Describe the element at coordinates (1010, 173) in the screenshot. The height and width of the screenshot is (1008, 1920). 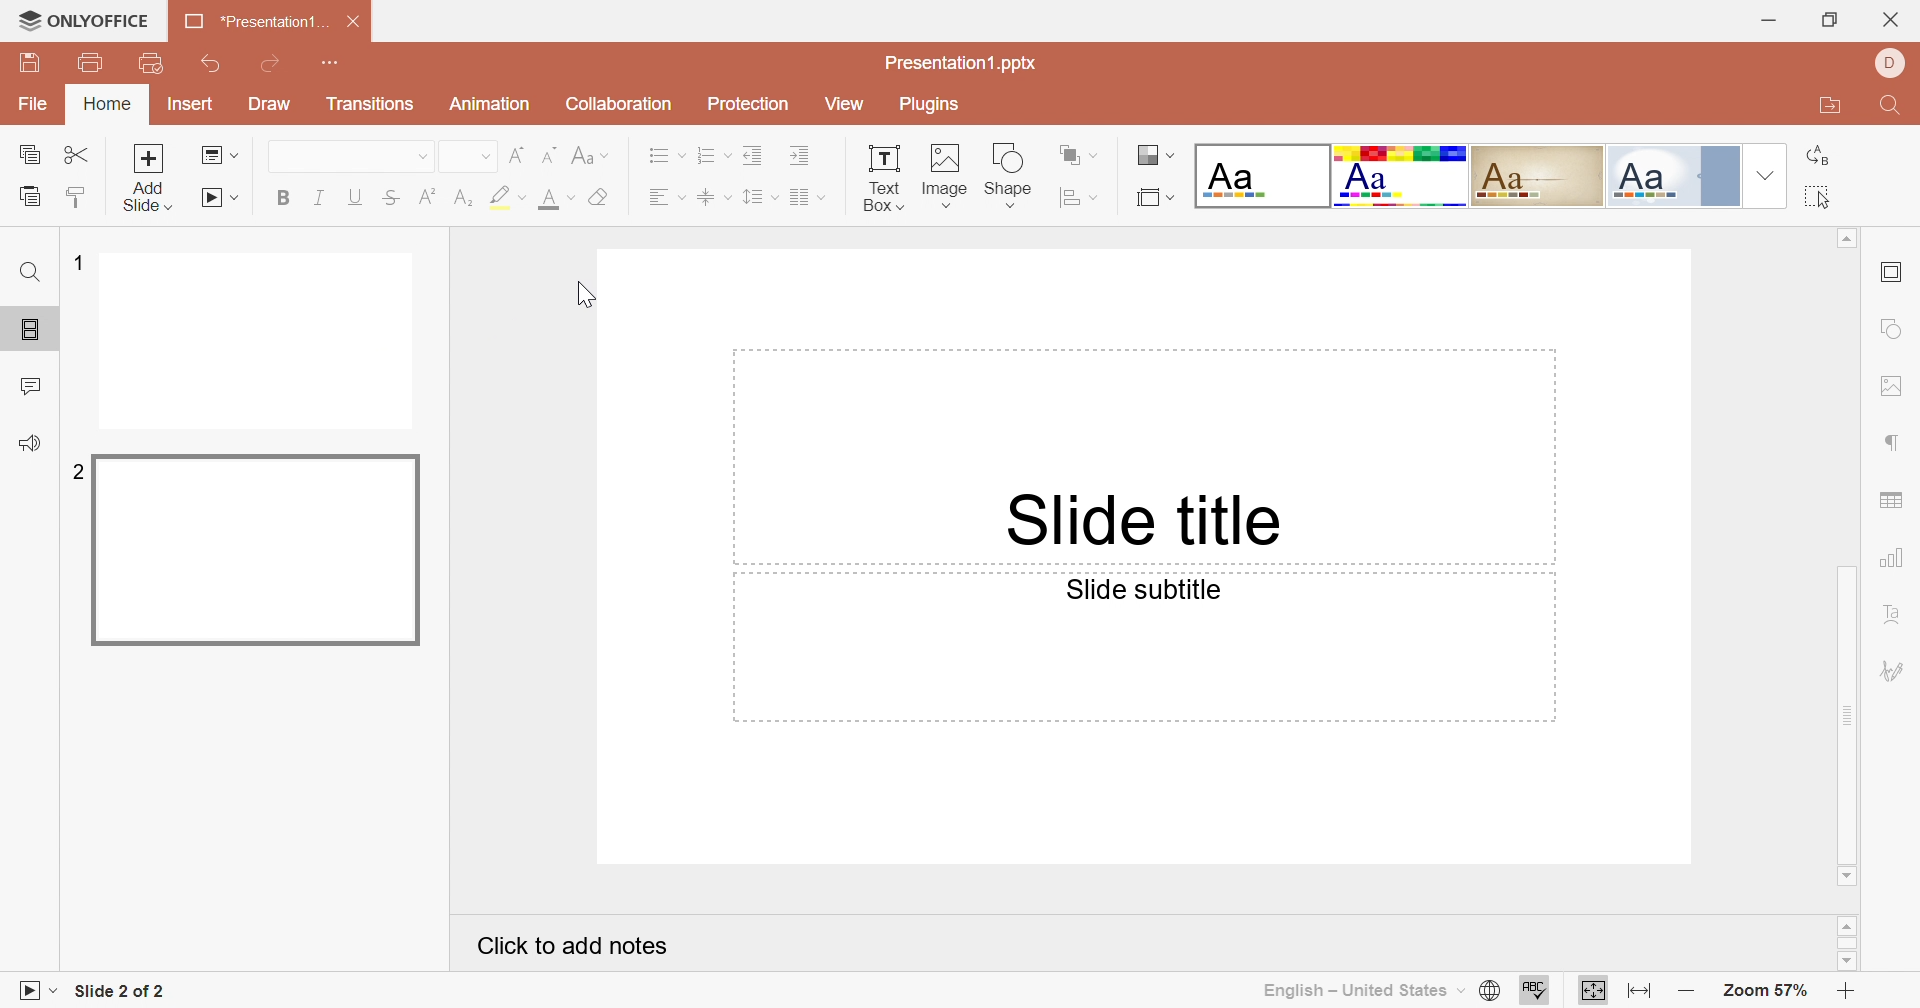
I see `shape` at that location.